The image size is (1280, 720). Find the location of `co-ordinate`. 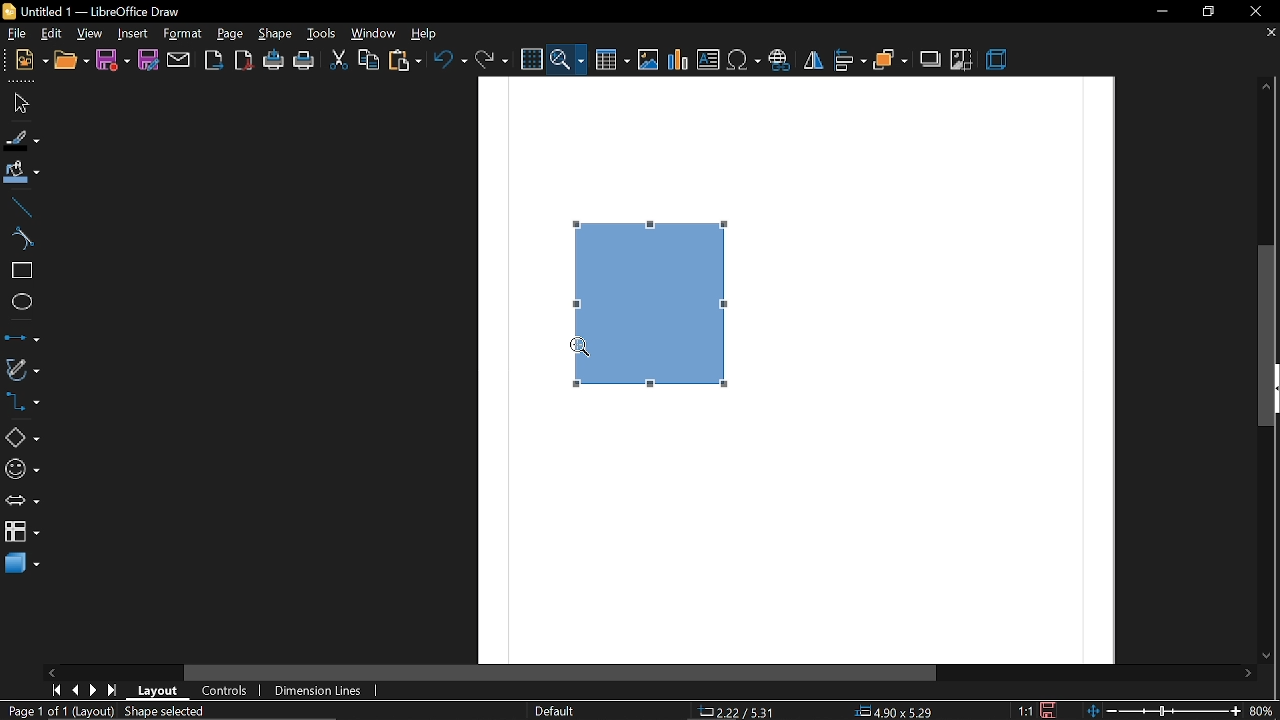

co-ordinate is located at coordinates (737, 712).